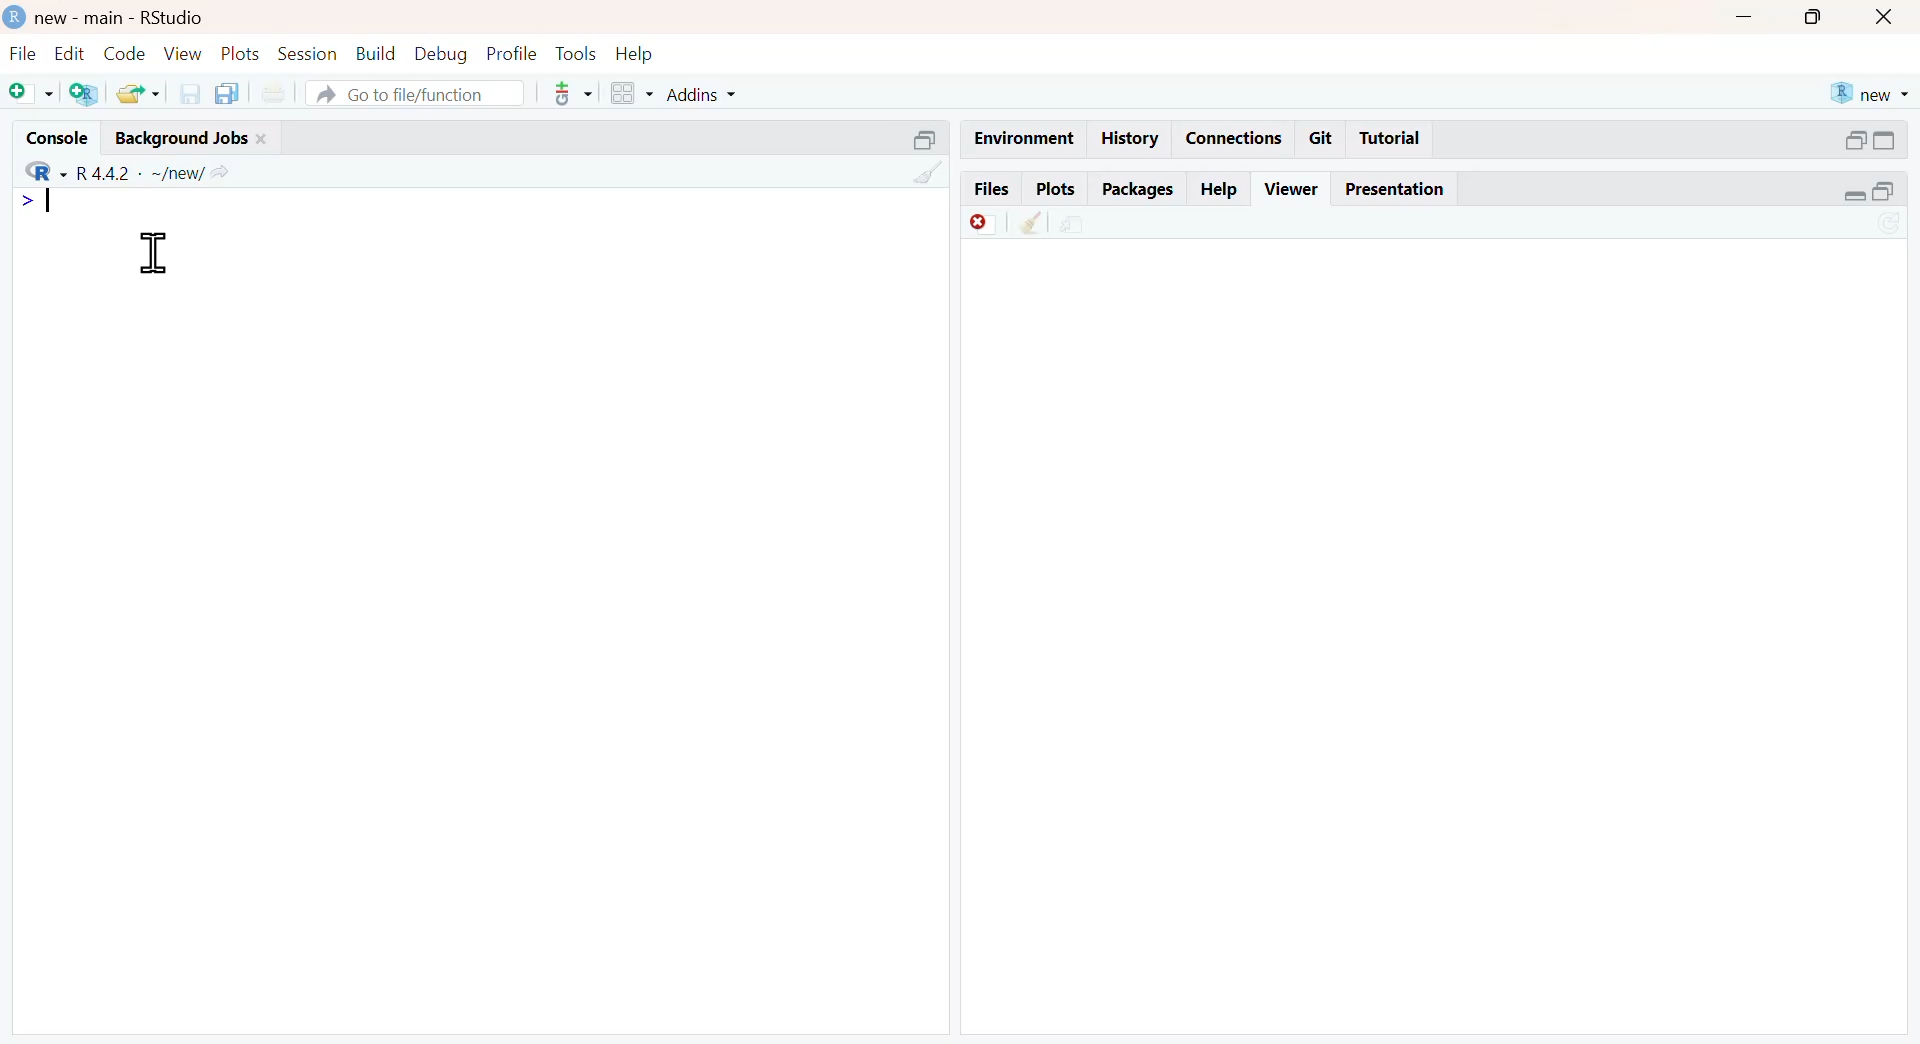  What do you see at coordinates (26, 53) in the screenshot?
I see `file` at bounding box center [26, 53].